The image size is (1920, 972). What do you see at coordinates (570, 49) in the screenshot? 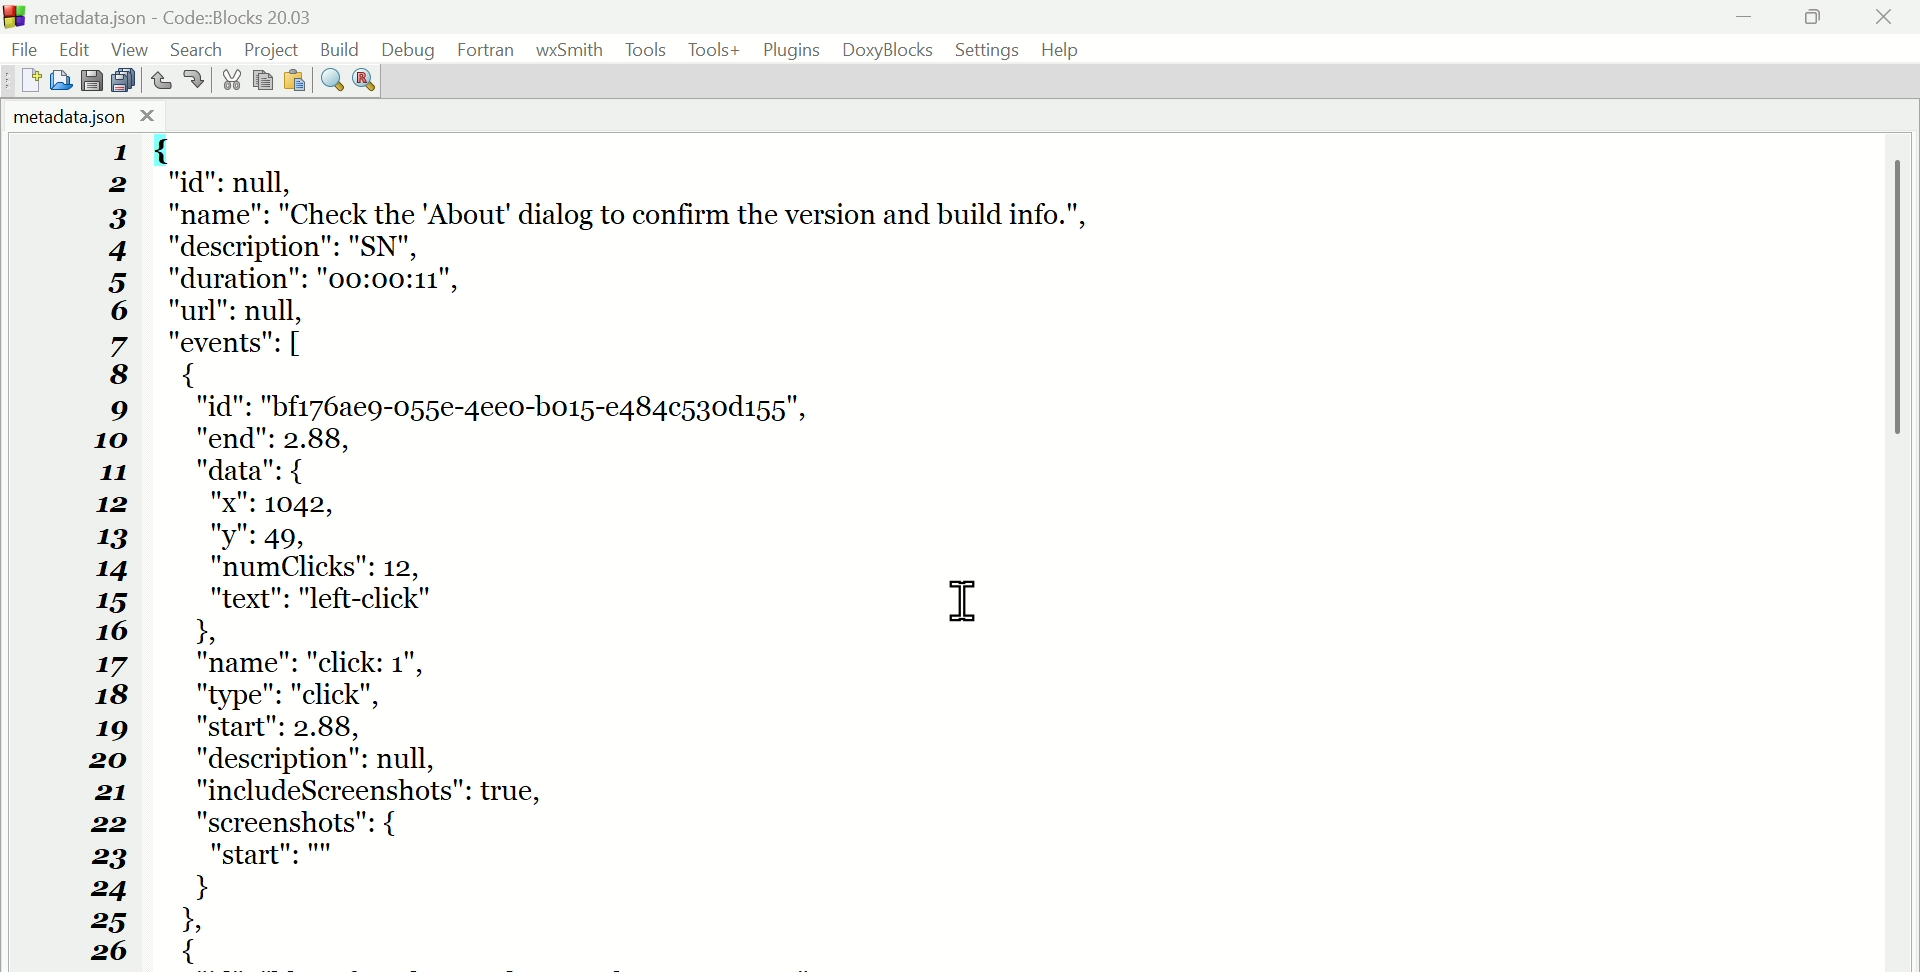
I see `WX Smith` at bounding box center [570, 49].